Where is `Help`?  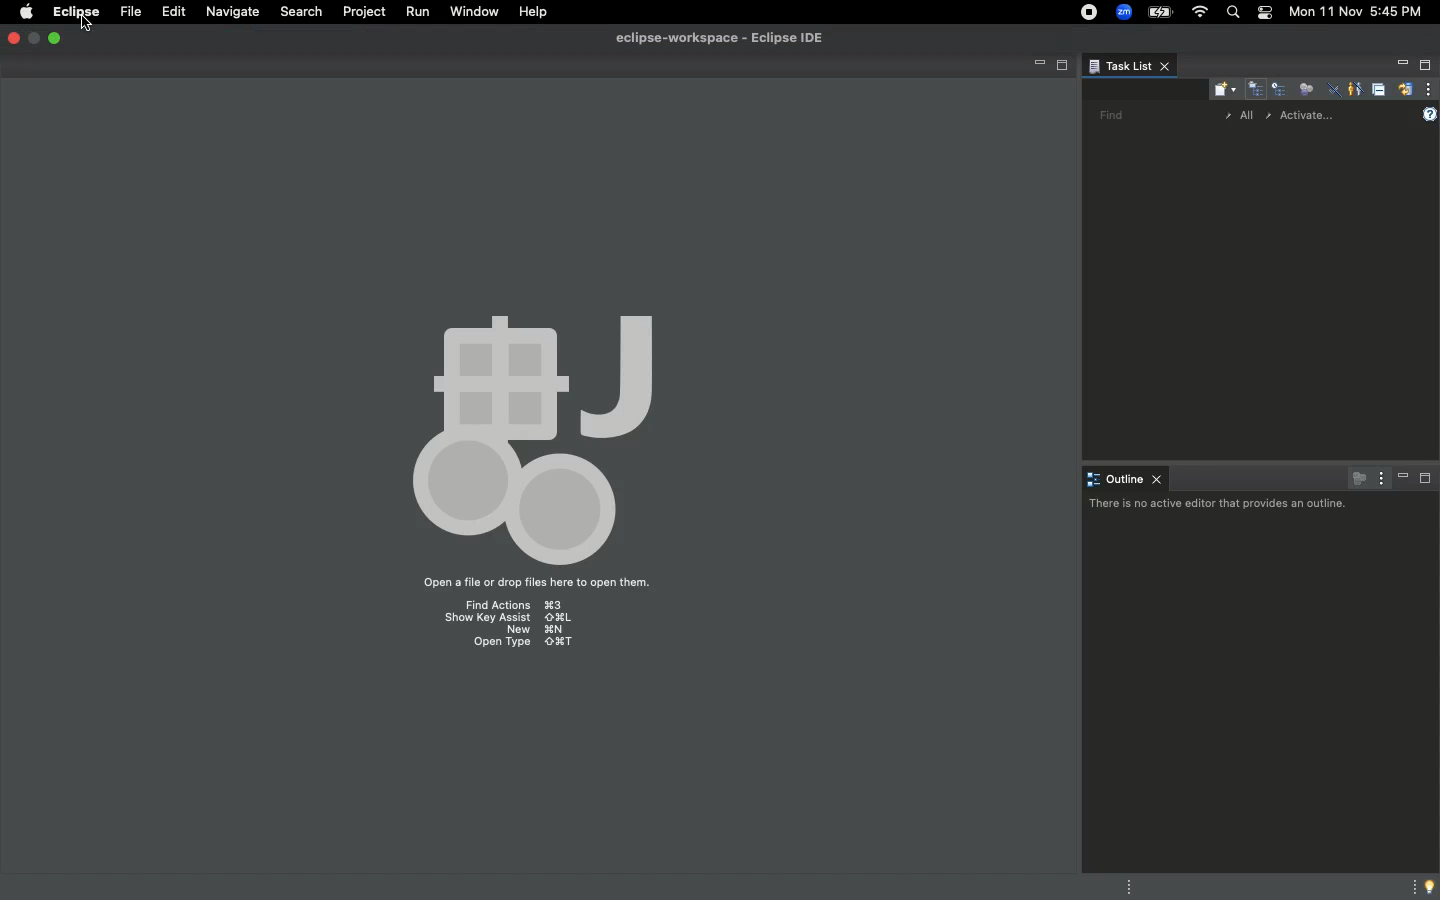 Help is located at coordinates (533, 11).